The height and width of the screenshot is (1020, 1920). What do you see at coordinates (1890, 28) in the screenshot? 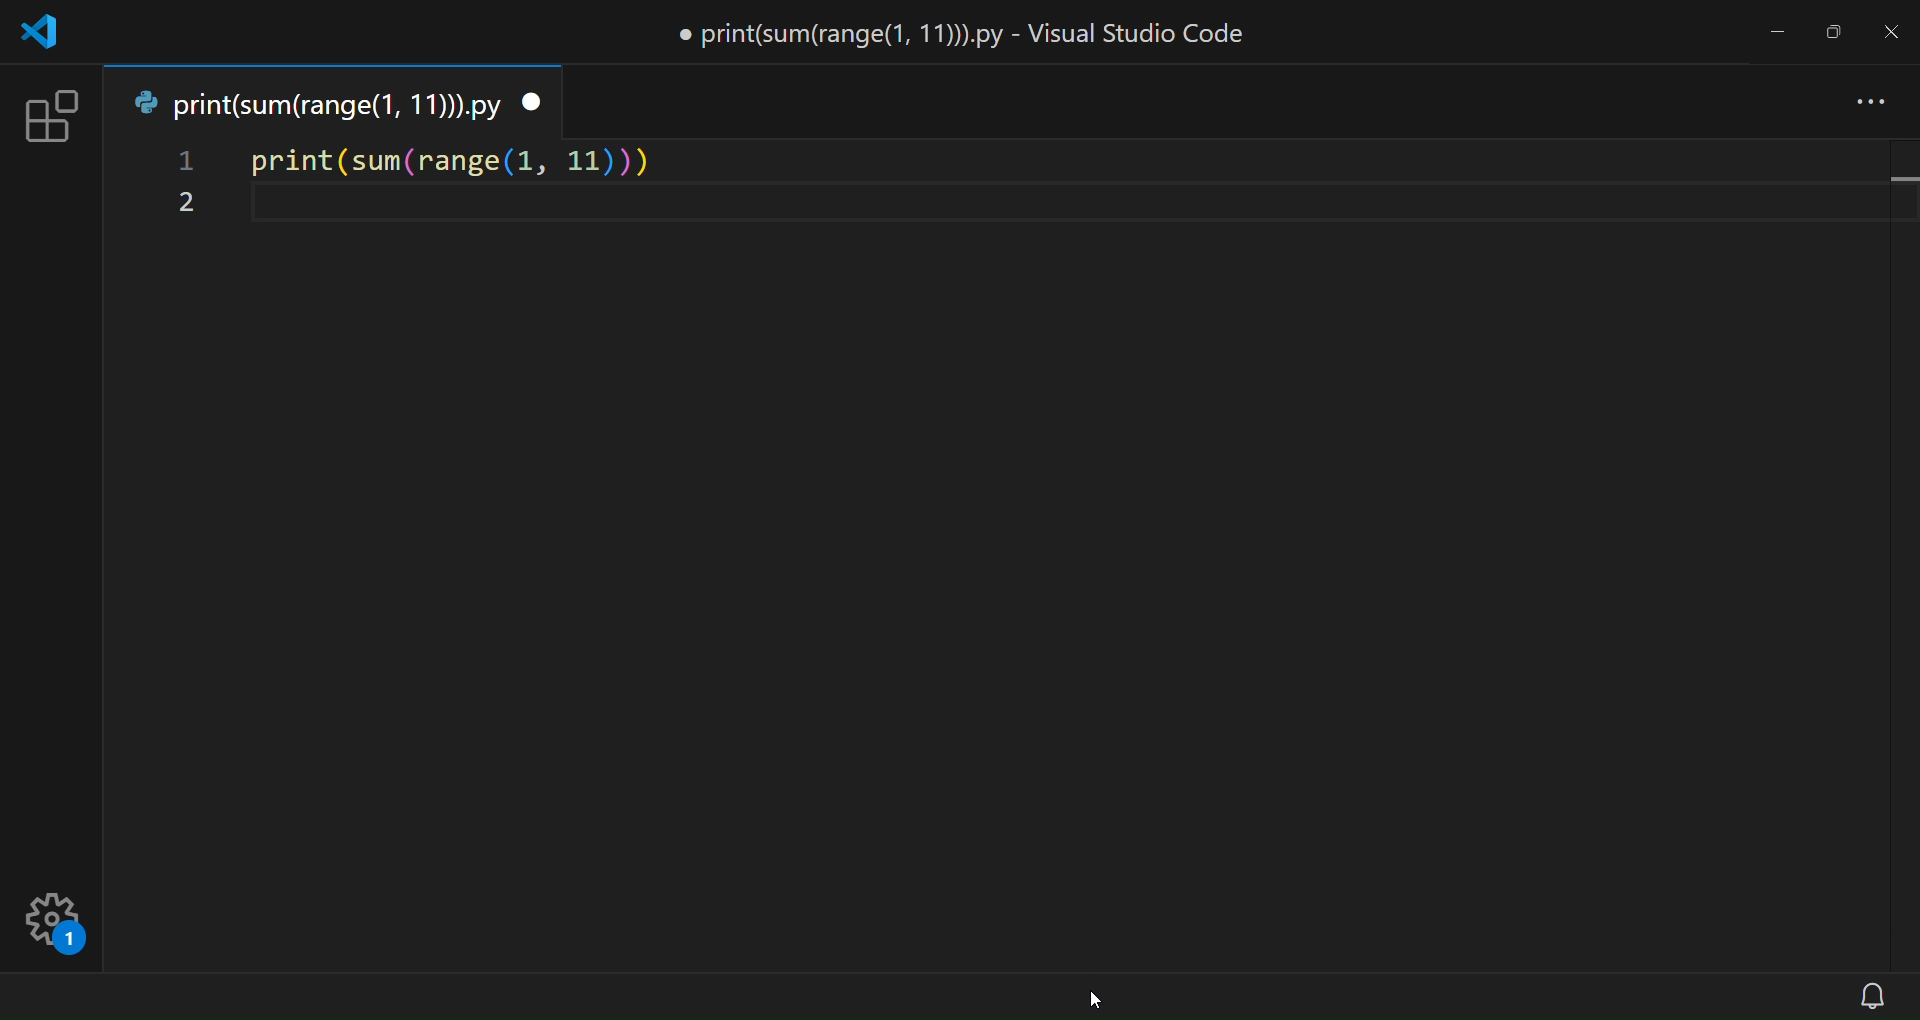
I see `close` at bounding box center [1890, 28].